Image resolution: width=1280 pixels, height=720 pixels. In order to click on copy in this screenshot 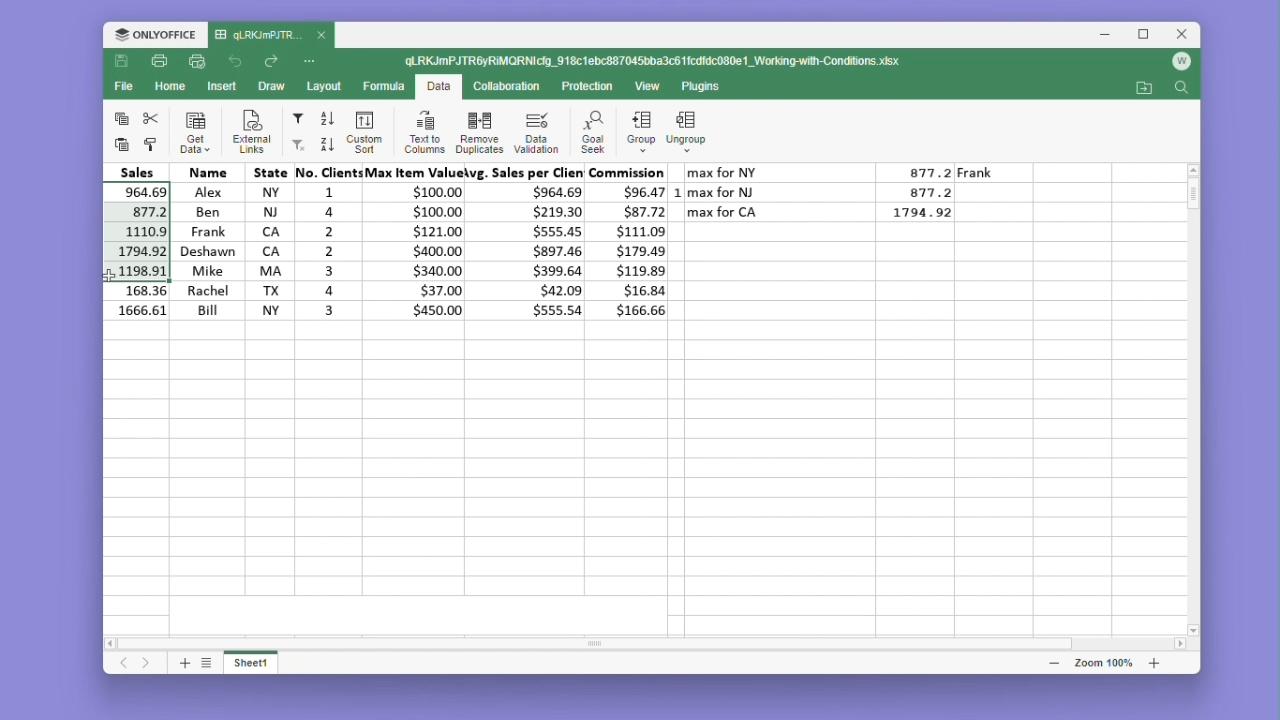, I will do `click(121, 117)`.